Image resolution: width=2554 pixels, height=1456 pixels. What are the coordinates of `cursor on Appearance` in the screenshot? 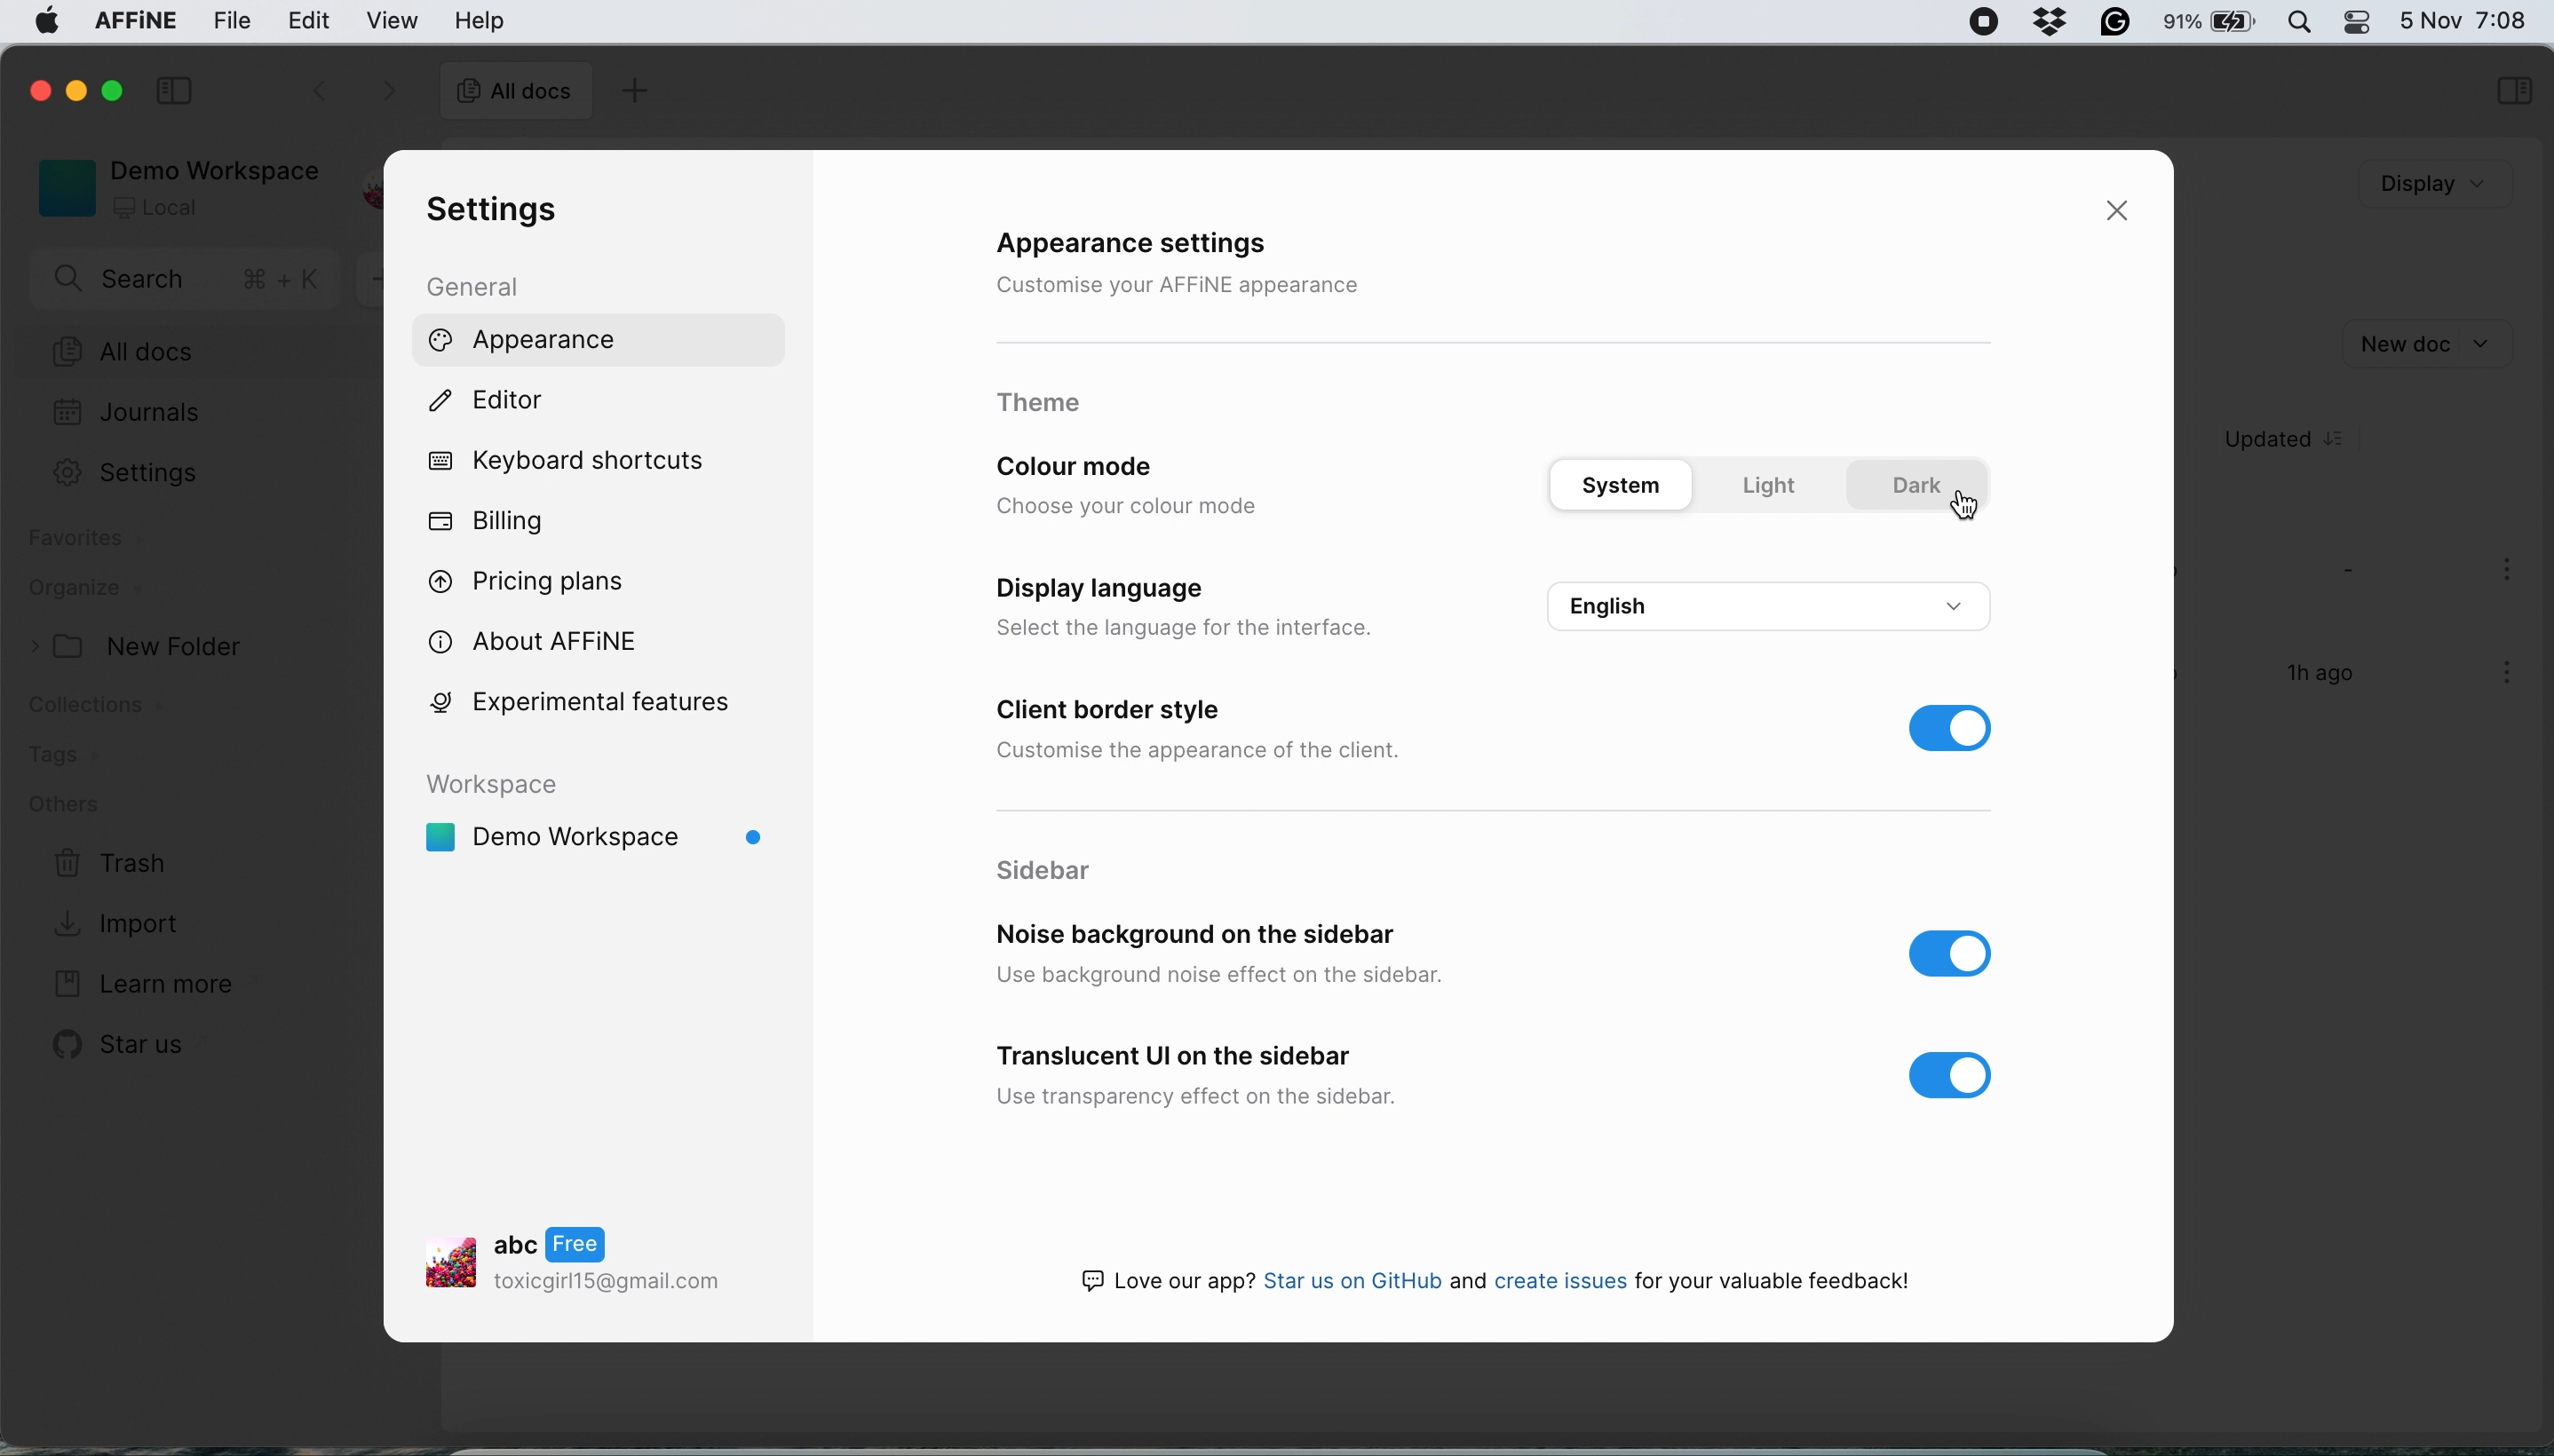 It's located at (724, 357).